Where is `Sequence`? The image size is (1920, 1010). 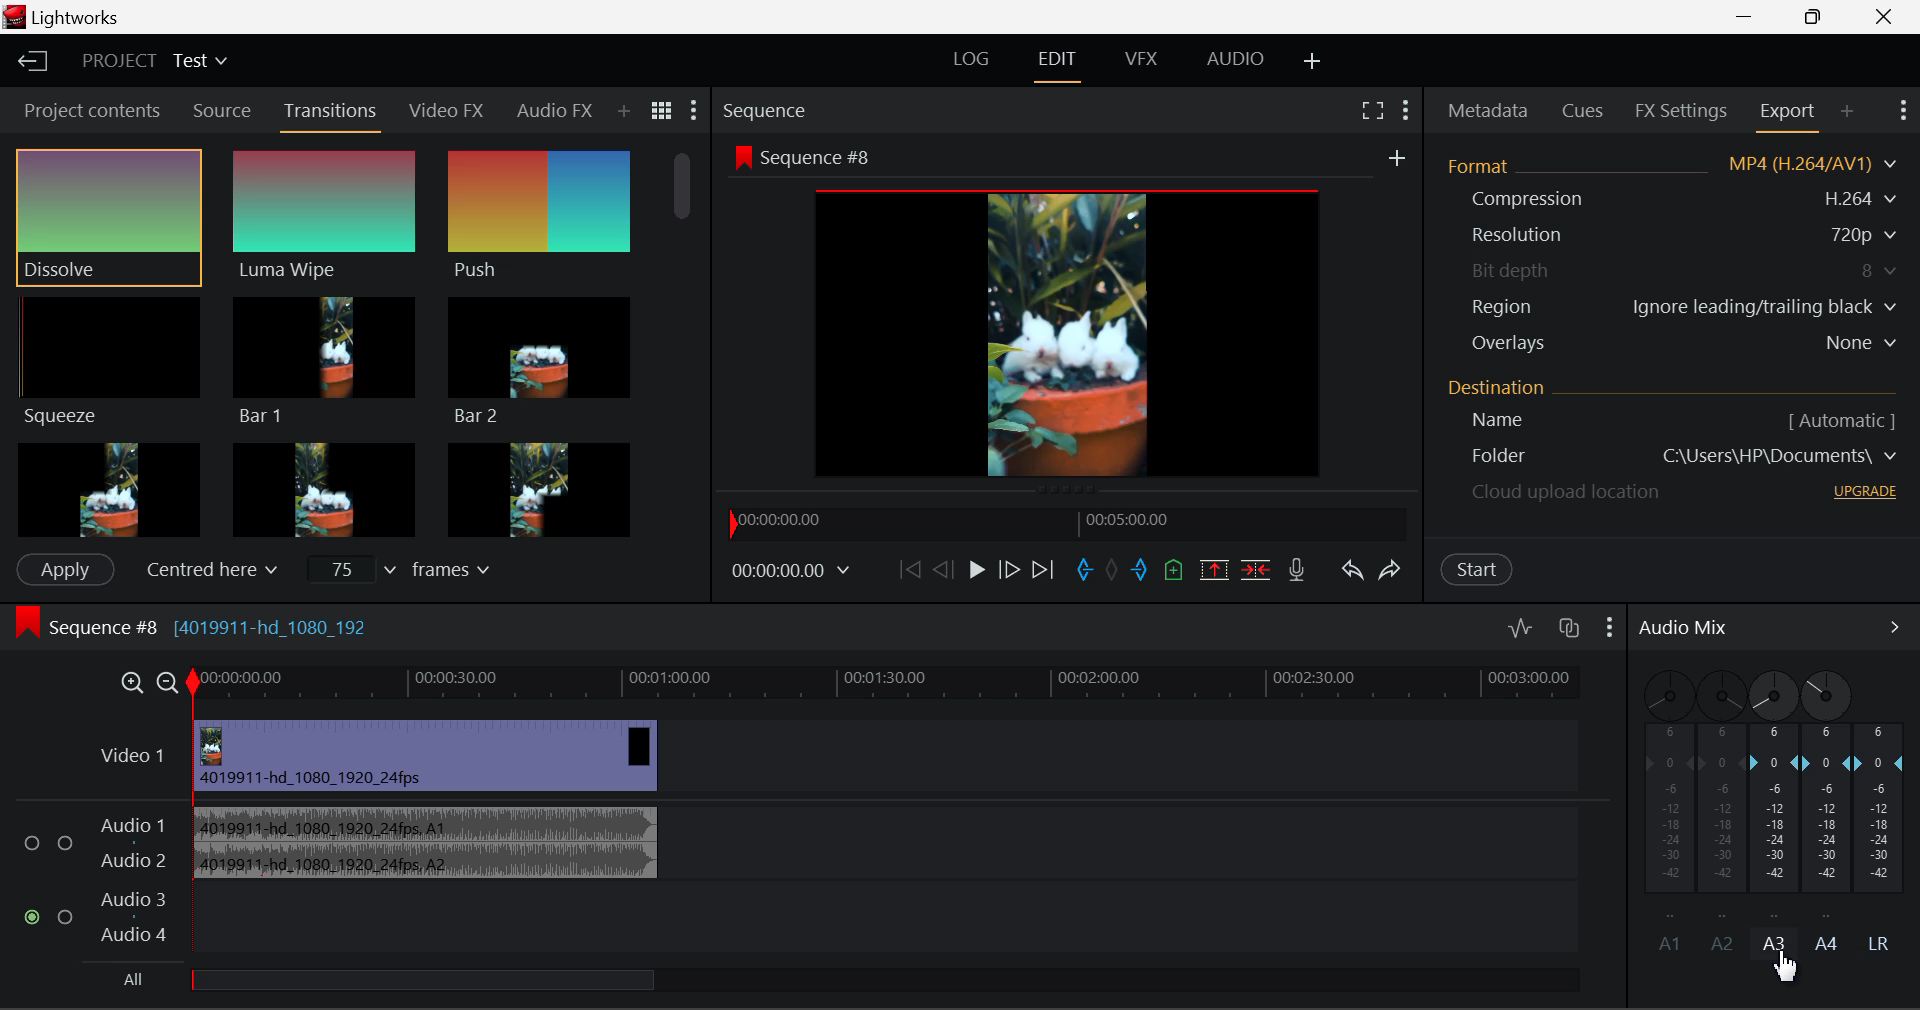 Sequence is located at coordinates (774, 109).